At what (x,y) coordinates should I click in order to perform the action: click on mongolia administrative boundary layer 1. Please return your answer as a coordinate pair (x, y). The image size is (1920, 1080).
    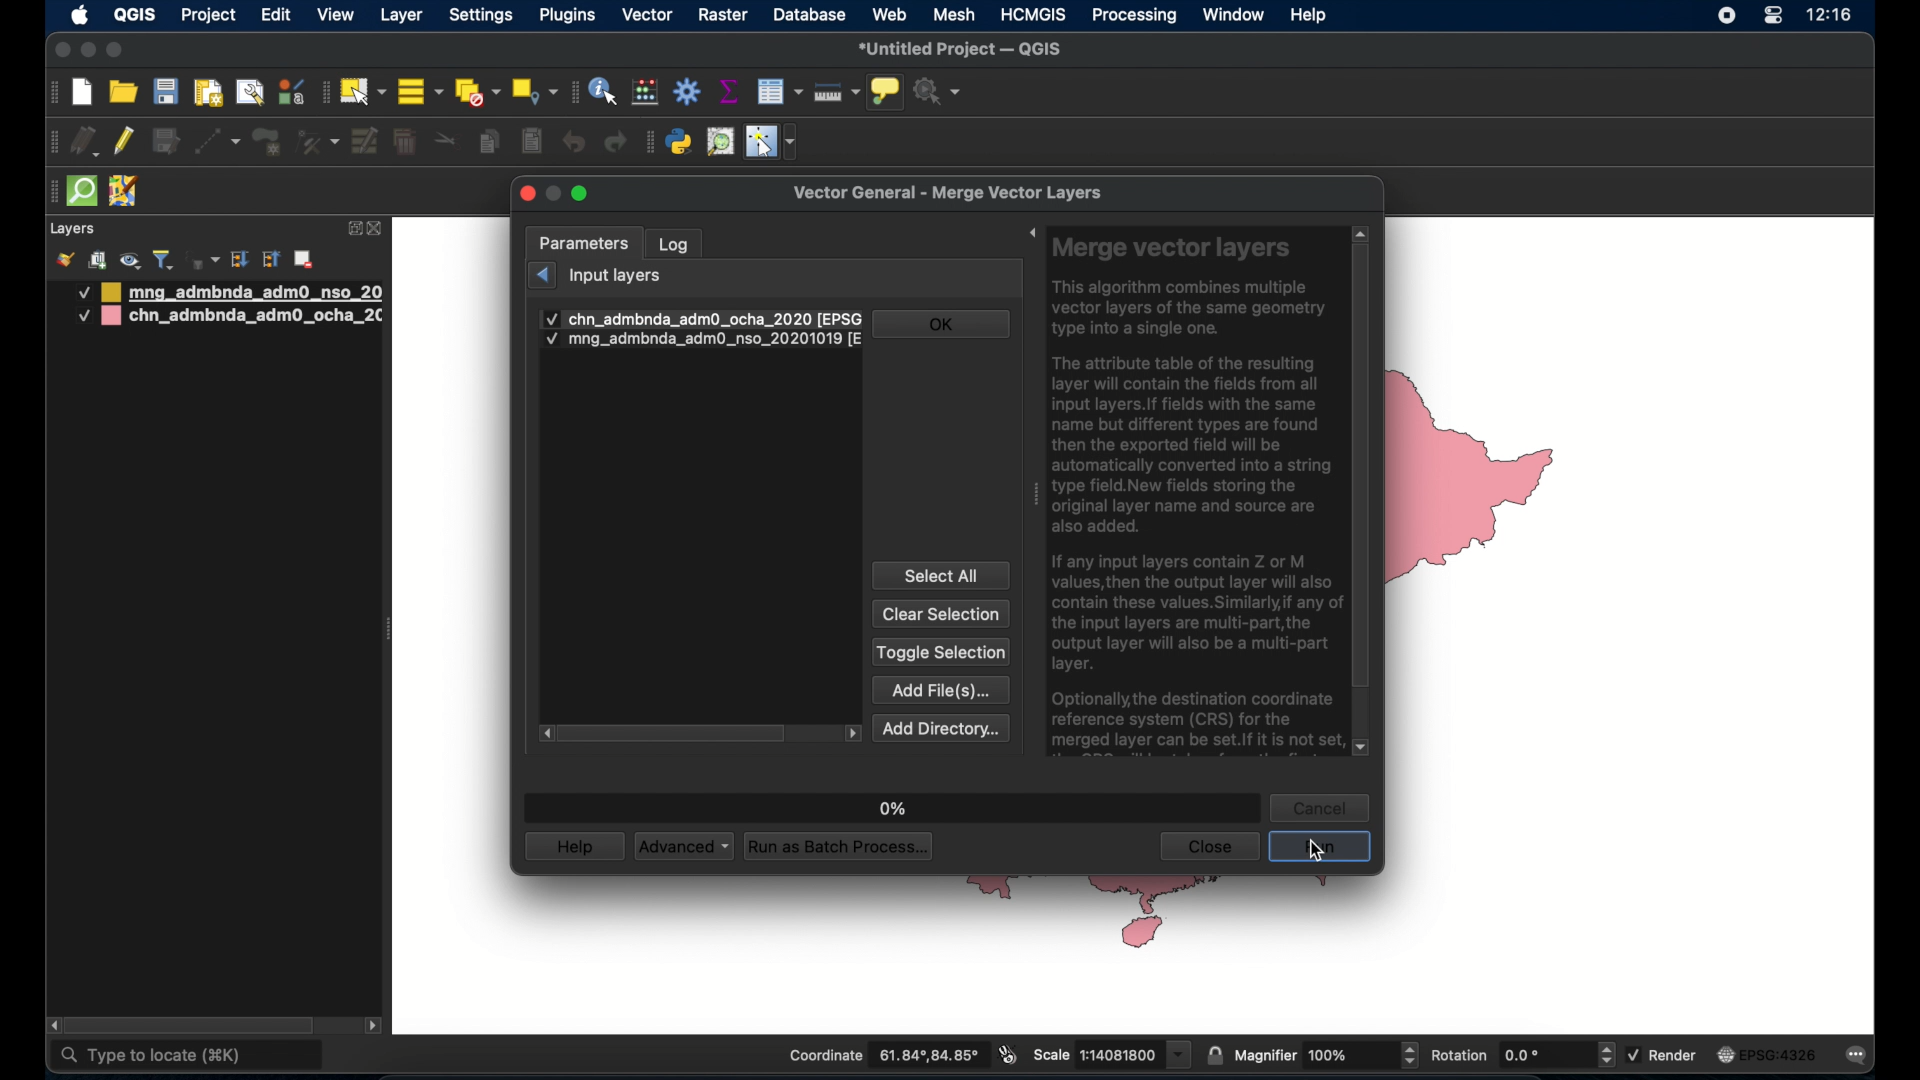
    Looking at the image, I should click on (227, 292).